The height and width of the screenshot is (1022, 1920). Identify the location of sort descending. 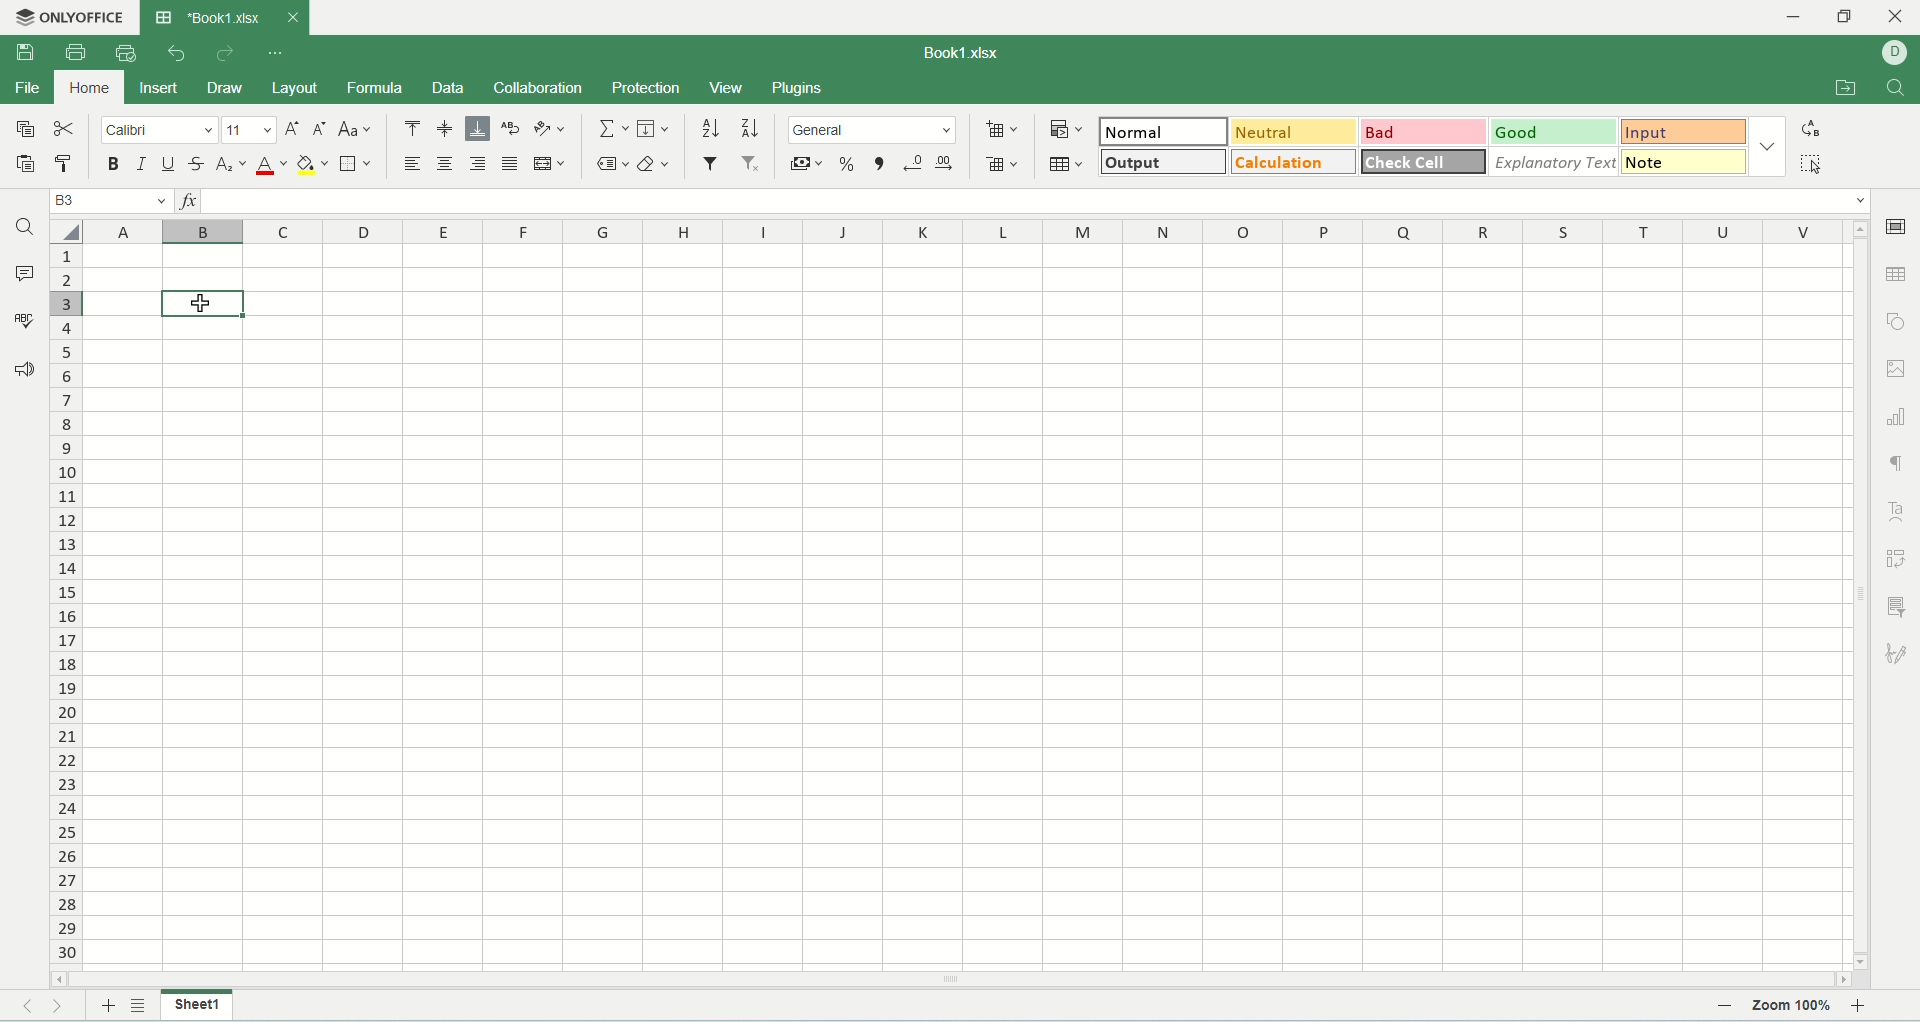
(751, 127).